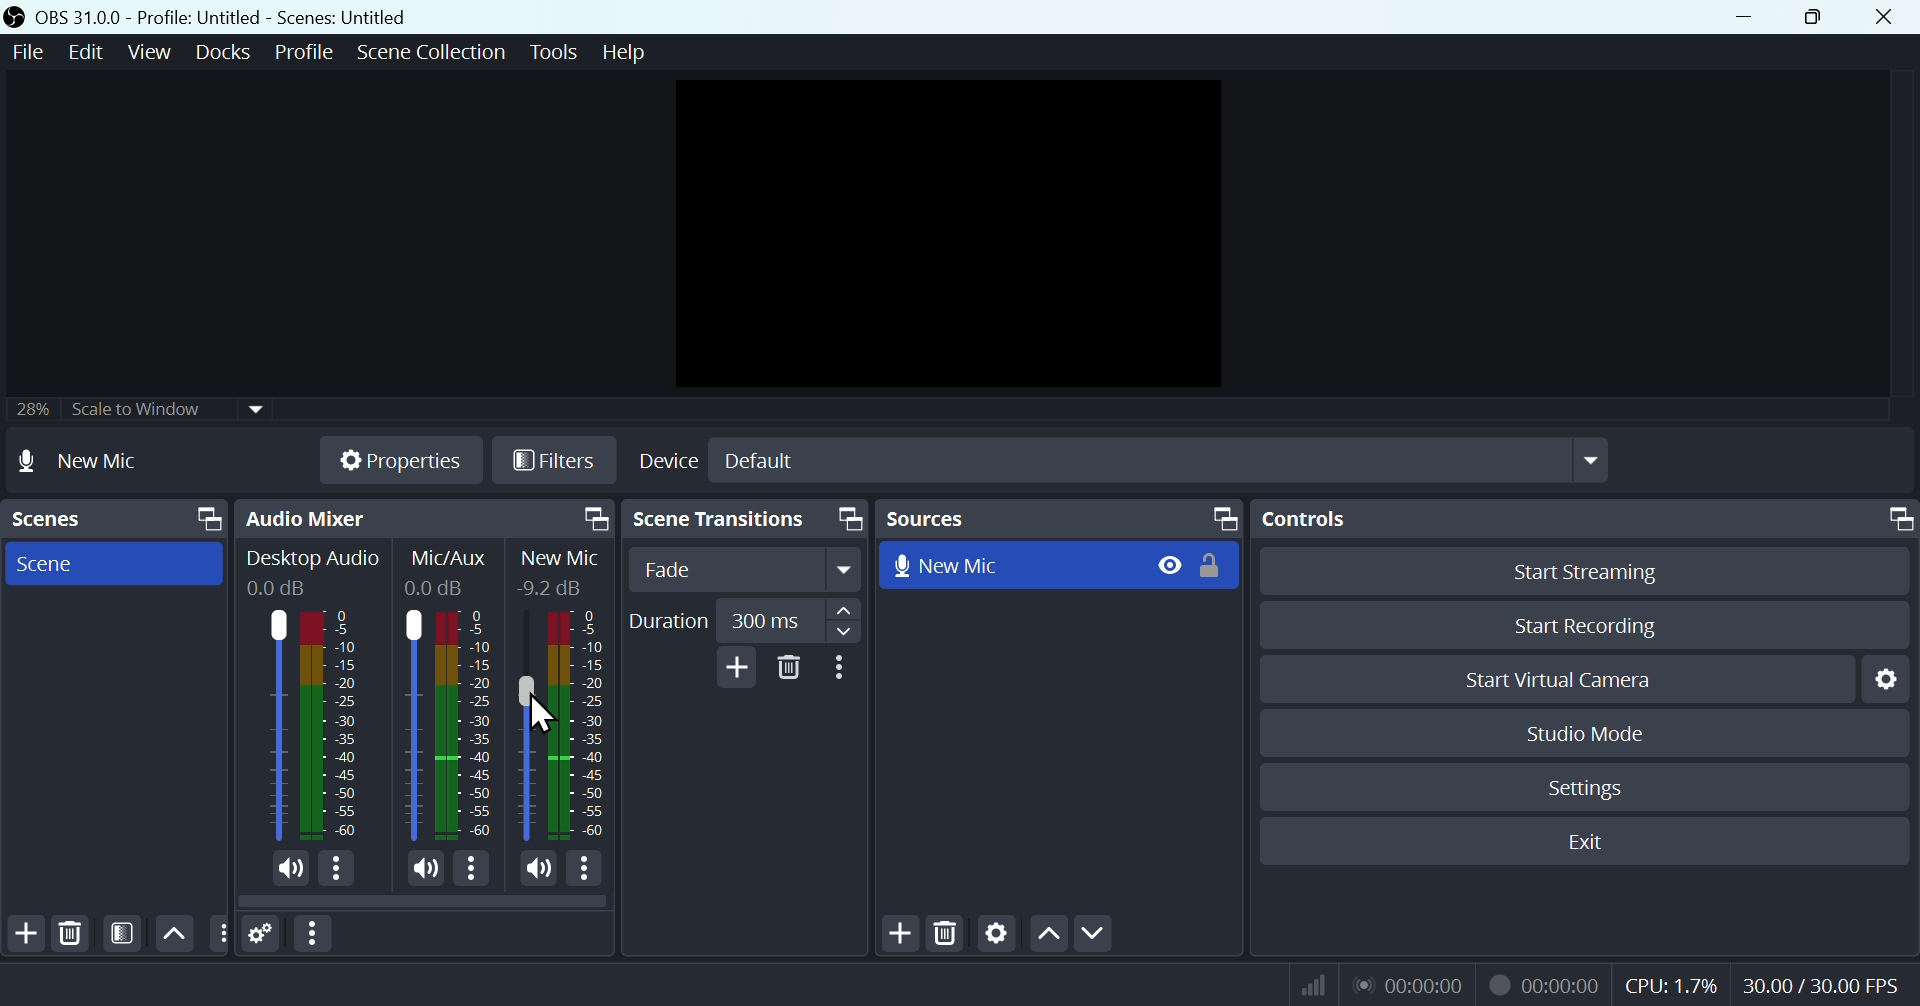  What do you see at coordinates (1215, 565) in the screenshot?
I see `(un)lock` at bounding box center [1215, 565].